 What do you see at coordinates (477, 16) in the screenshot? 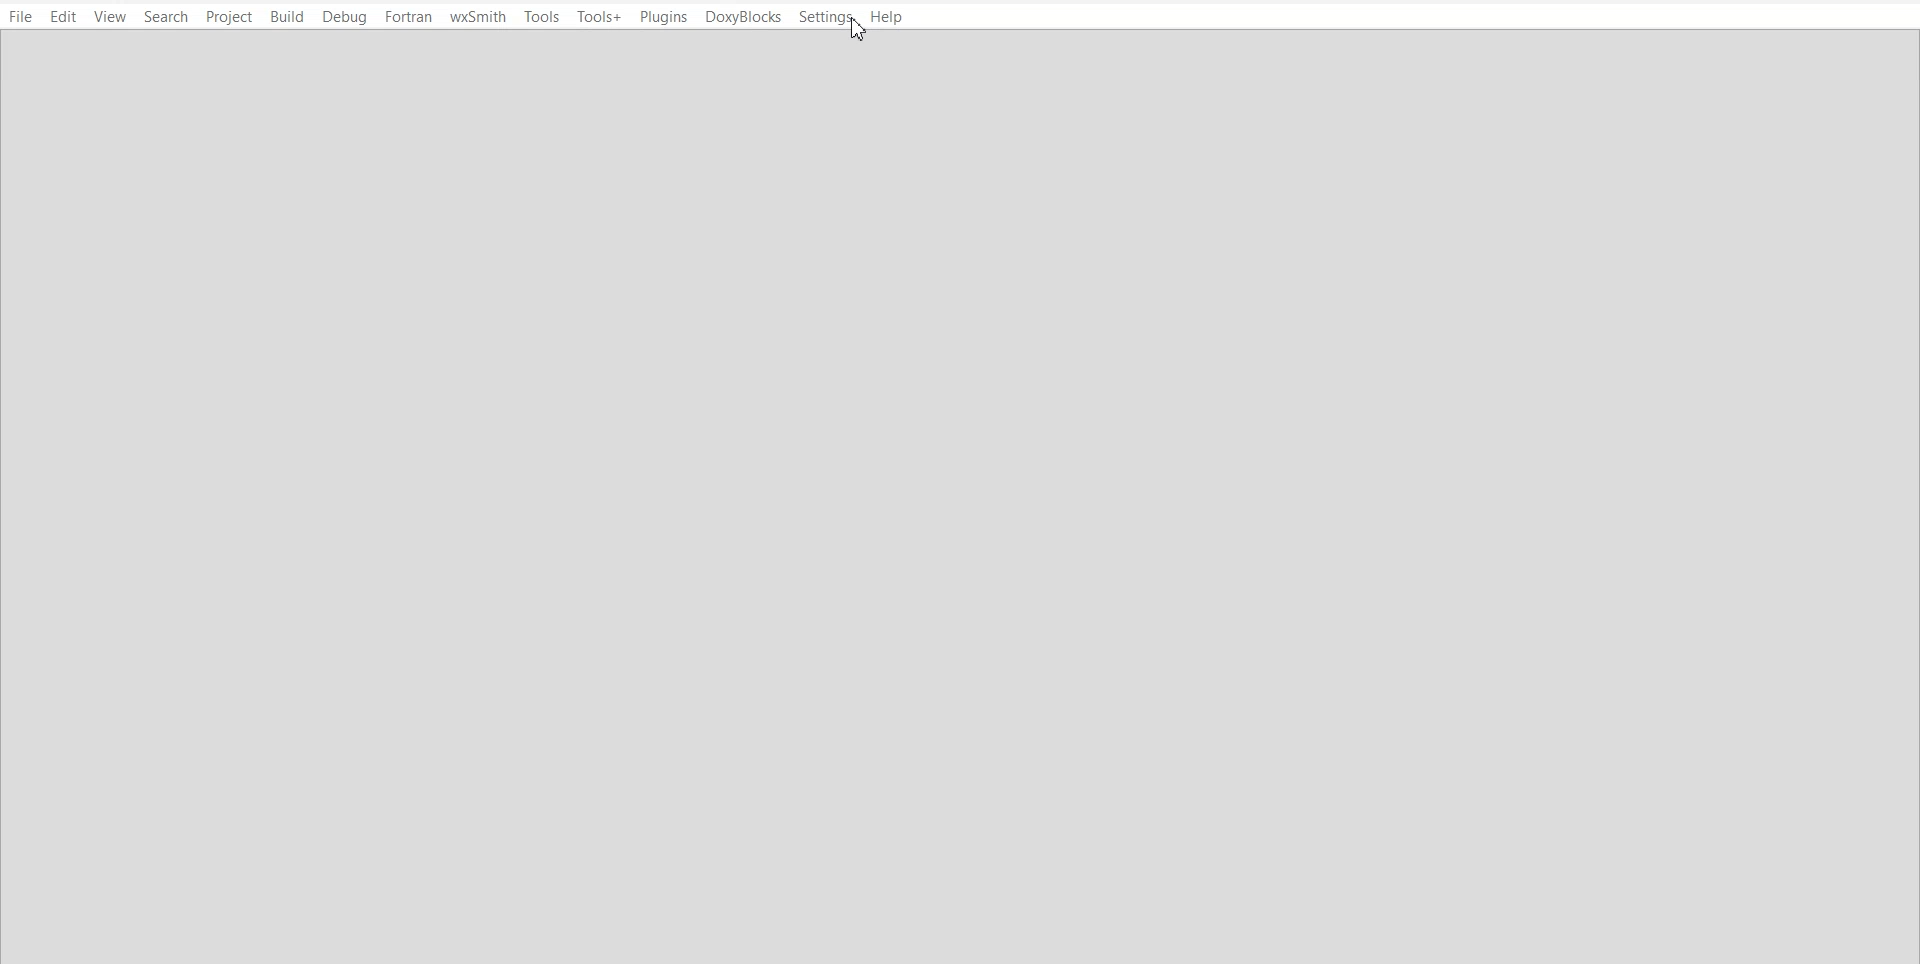
I see `wxSmith` at bounding box center [477, 16].